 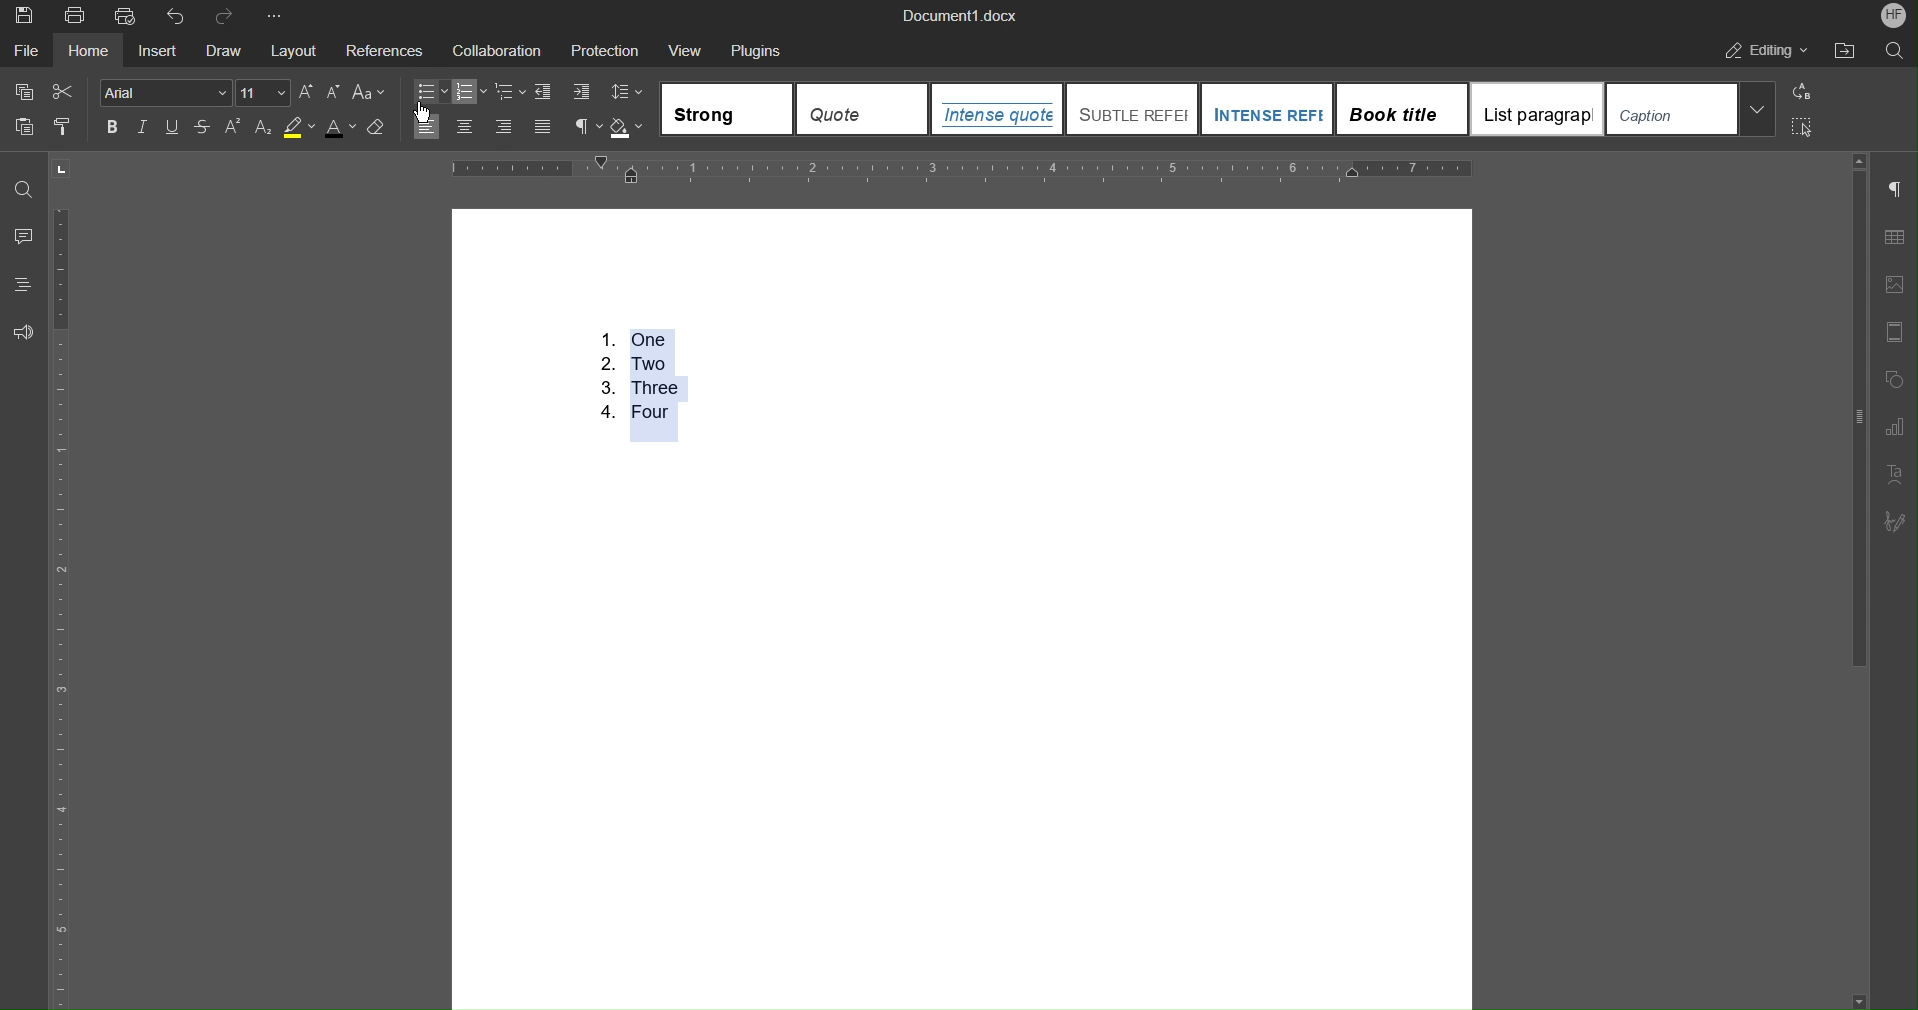 What do you see at coordinates (24, 331) in the screenshot?
I see `Feedback and Support` at bounding box center [24, 331].